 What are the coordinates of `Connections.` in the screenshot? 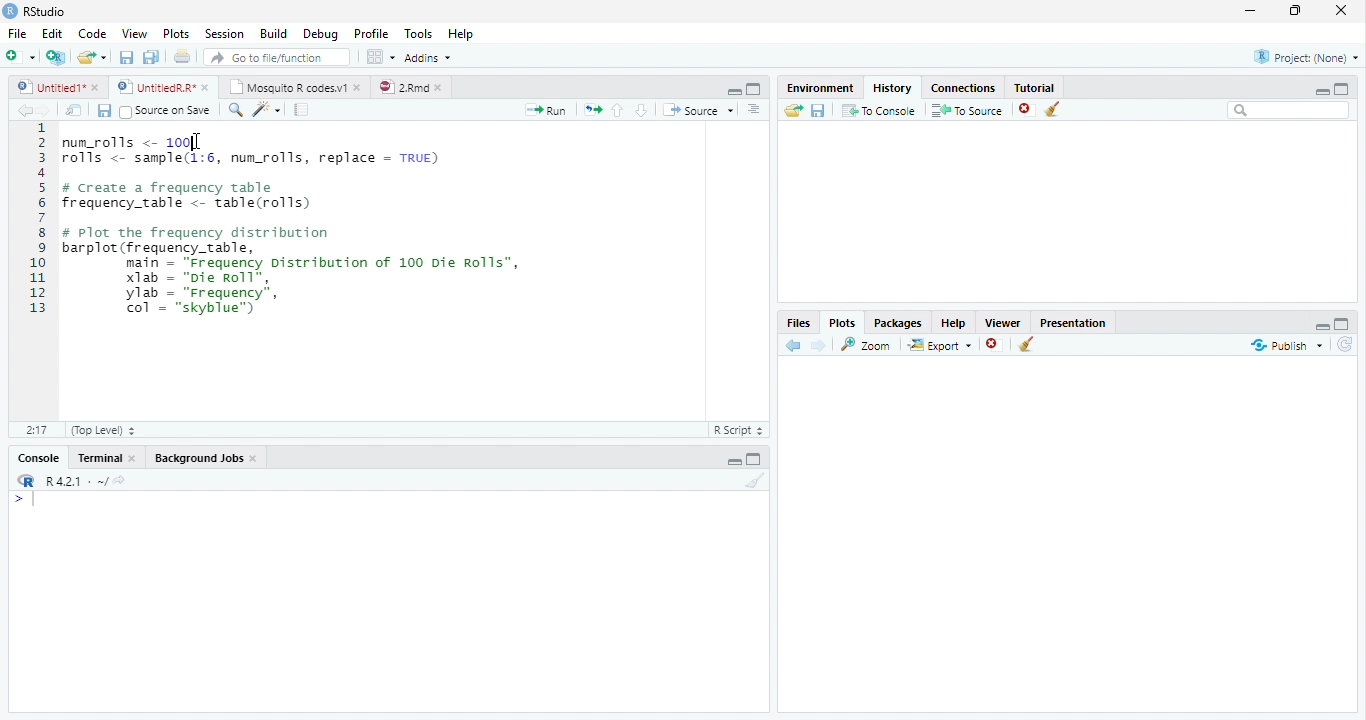 It's located at (963, 87).